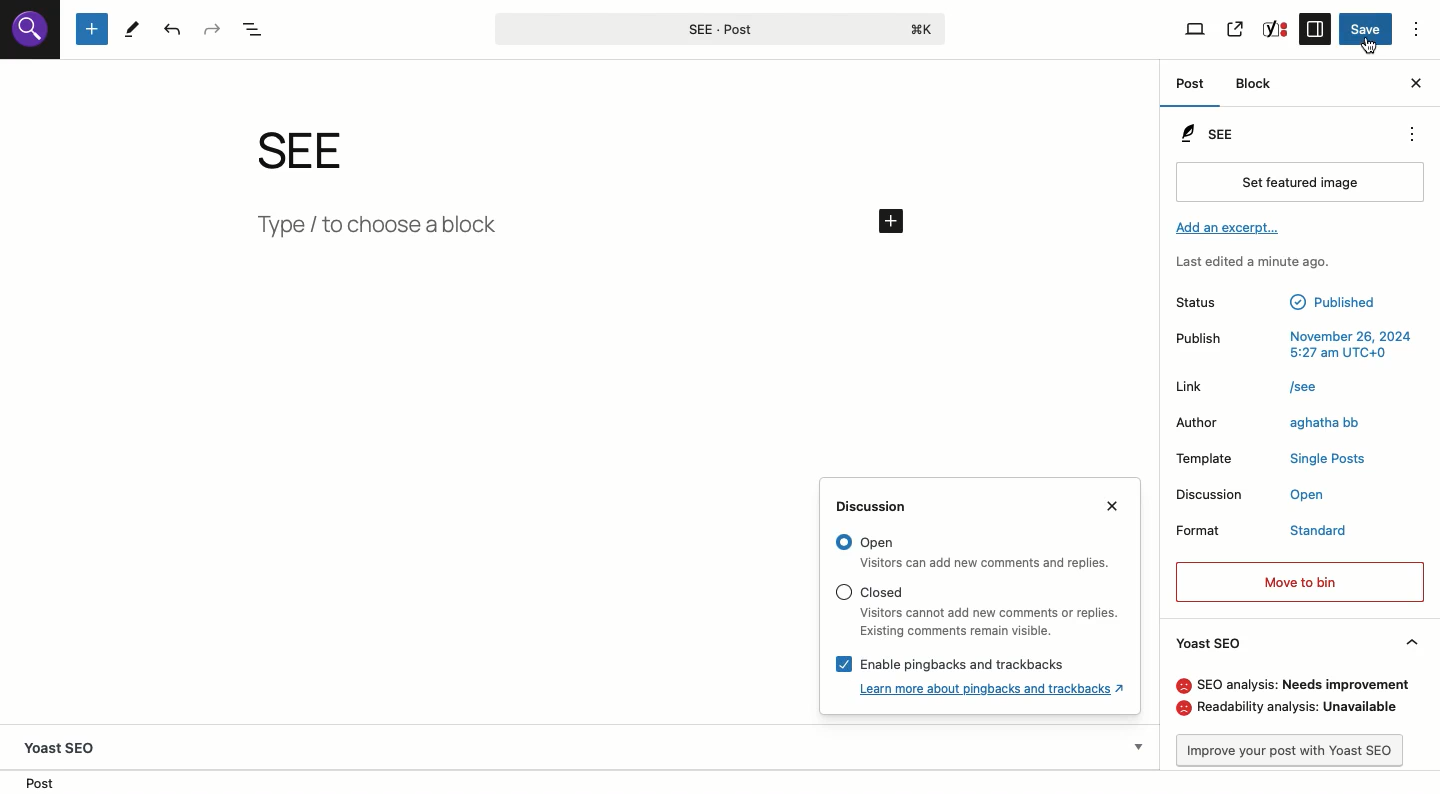 This screenshot has width=1440, height=794. I want to click on Undo, so click(174, 30).